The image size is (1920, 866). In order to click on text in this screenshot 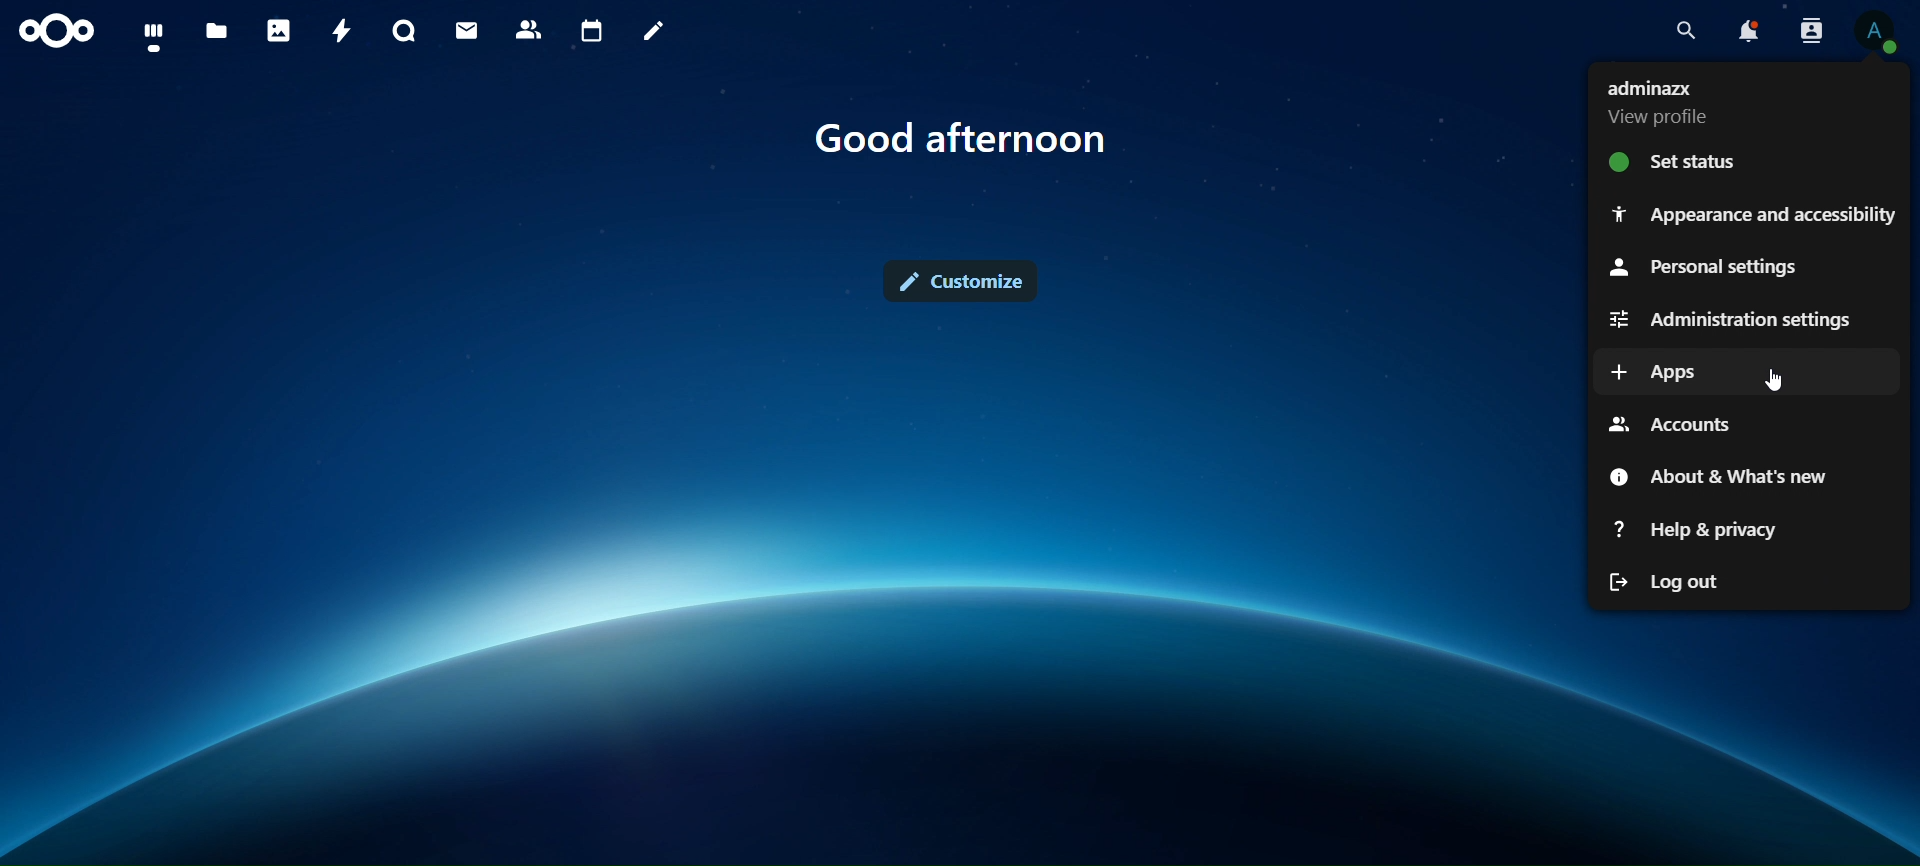, I will do `click(961, 138)`.